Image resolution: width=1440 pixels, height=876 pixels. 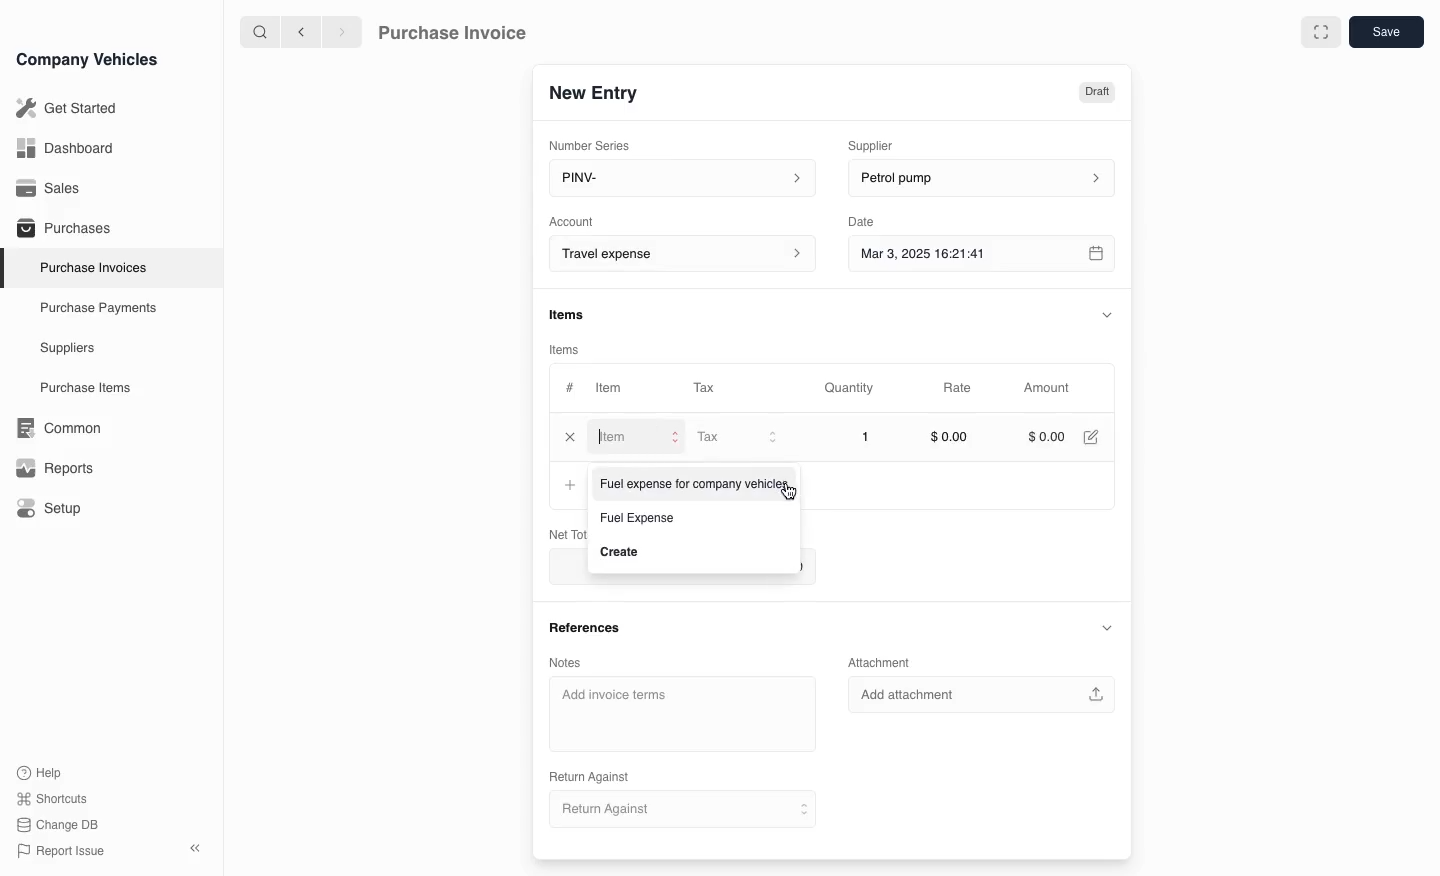 I want to click on item  , so click(x=635, y=440).